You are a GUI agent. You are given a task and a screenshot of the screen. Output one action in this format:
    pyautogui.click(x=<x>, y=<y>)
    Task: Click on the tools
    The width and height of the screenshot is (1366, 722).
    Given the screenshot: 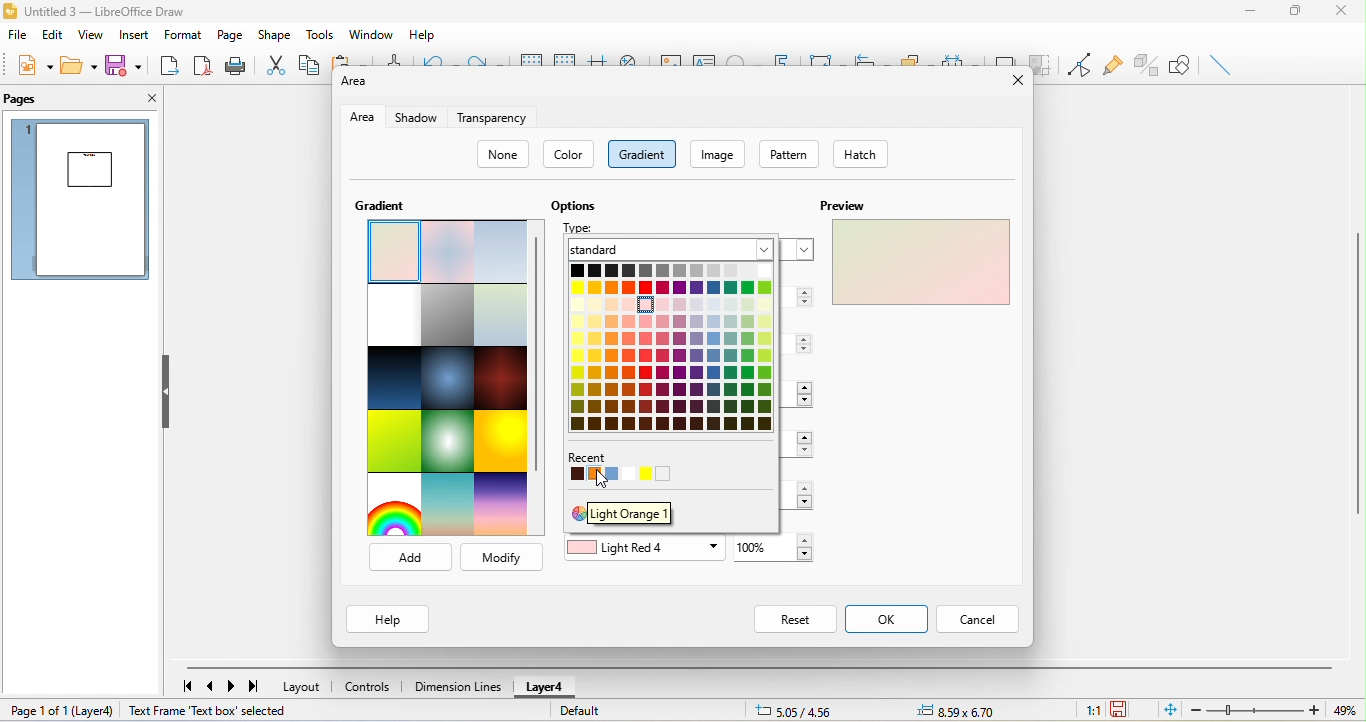 What is the action you would take?
    pyautogui.click(x=323, y=36)
    